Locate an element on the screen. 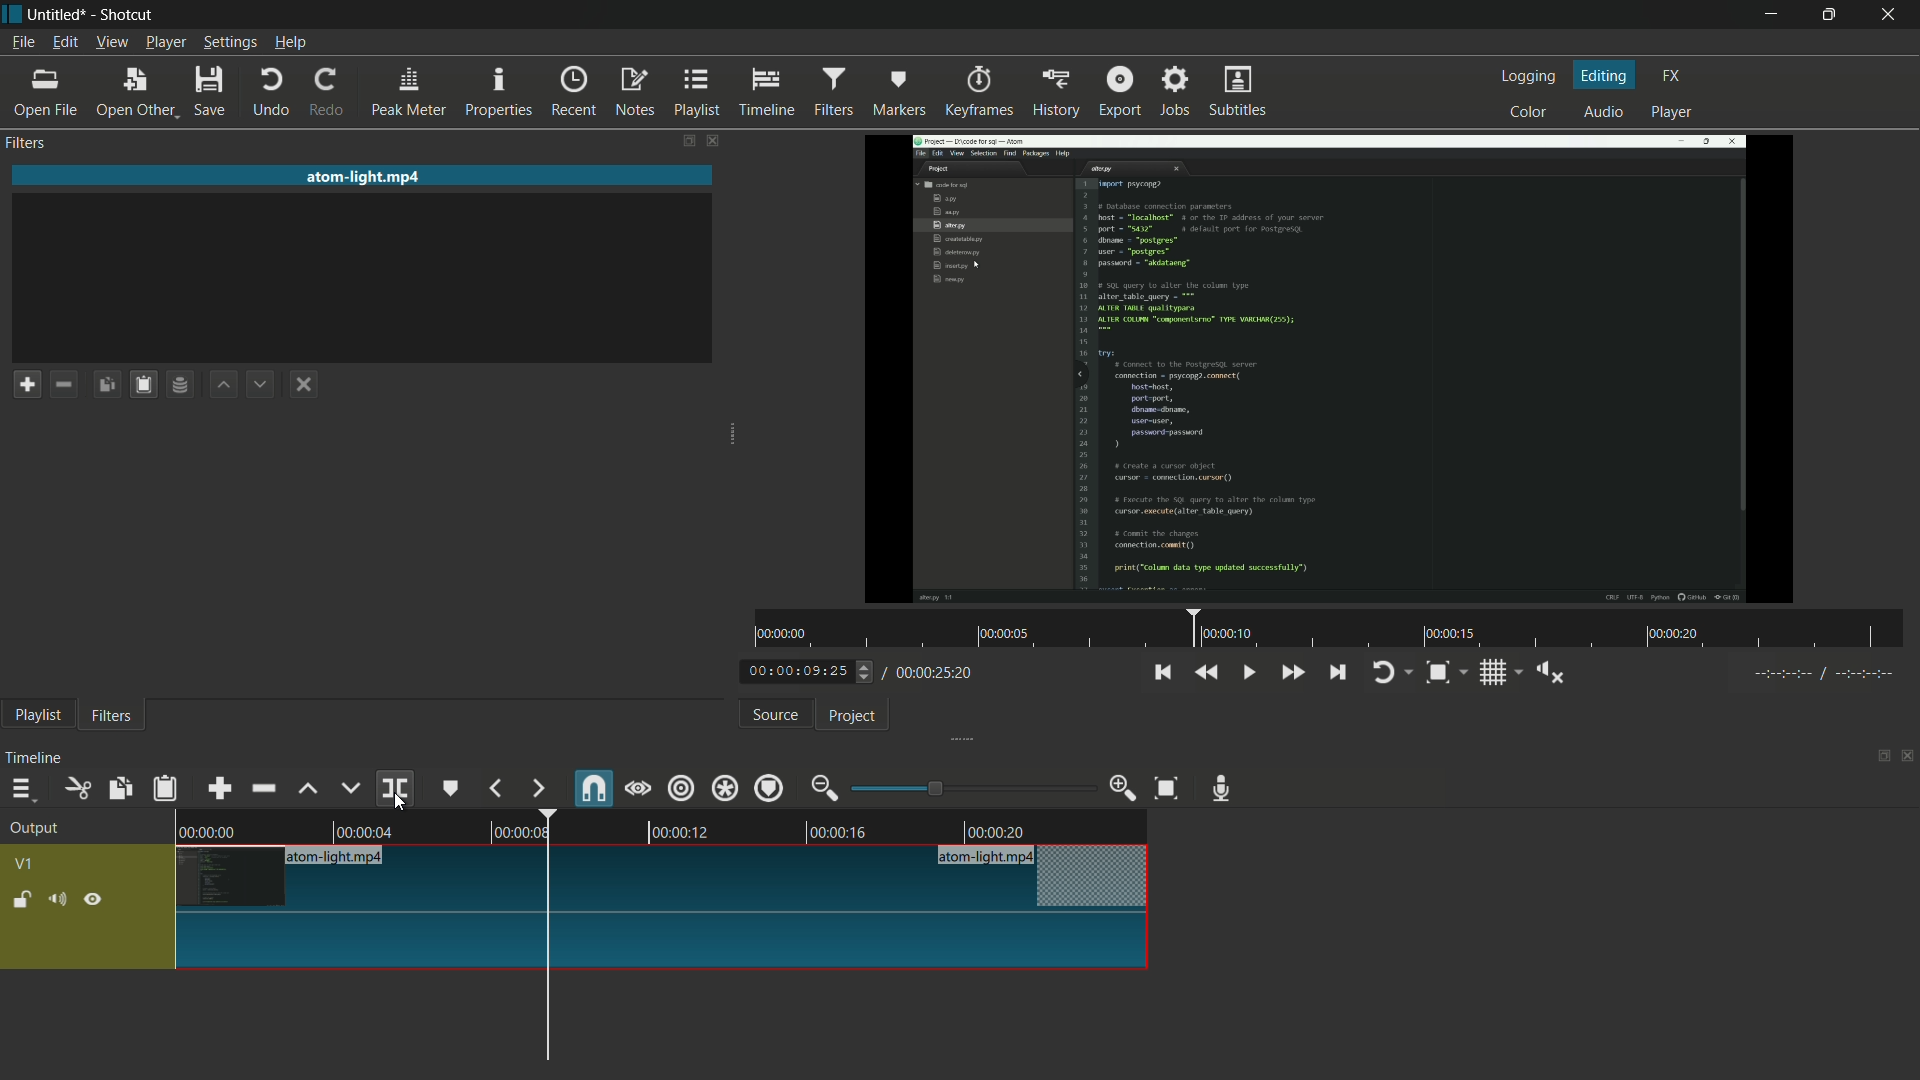 The image size is (1920, 1080). cut is located at coordinates (79, 788).